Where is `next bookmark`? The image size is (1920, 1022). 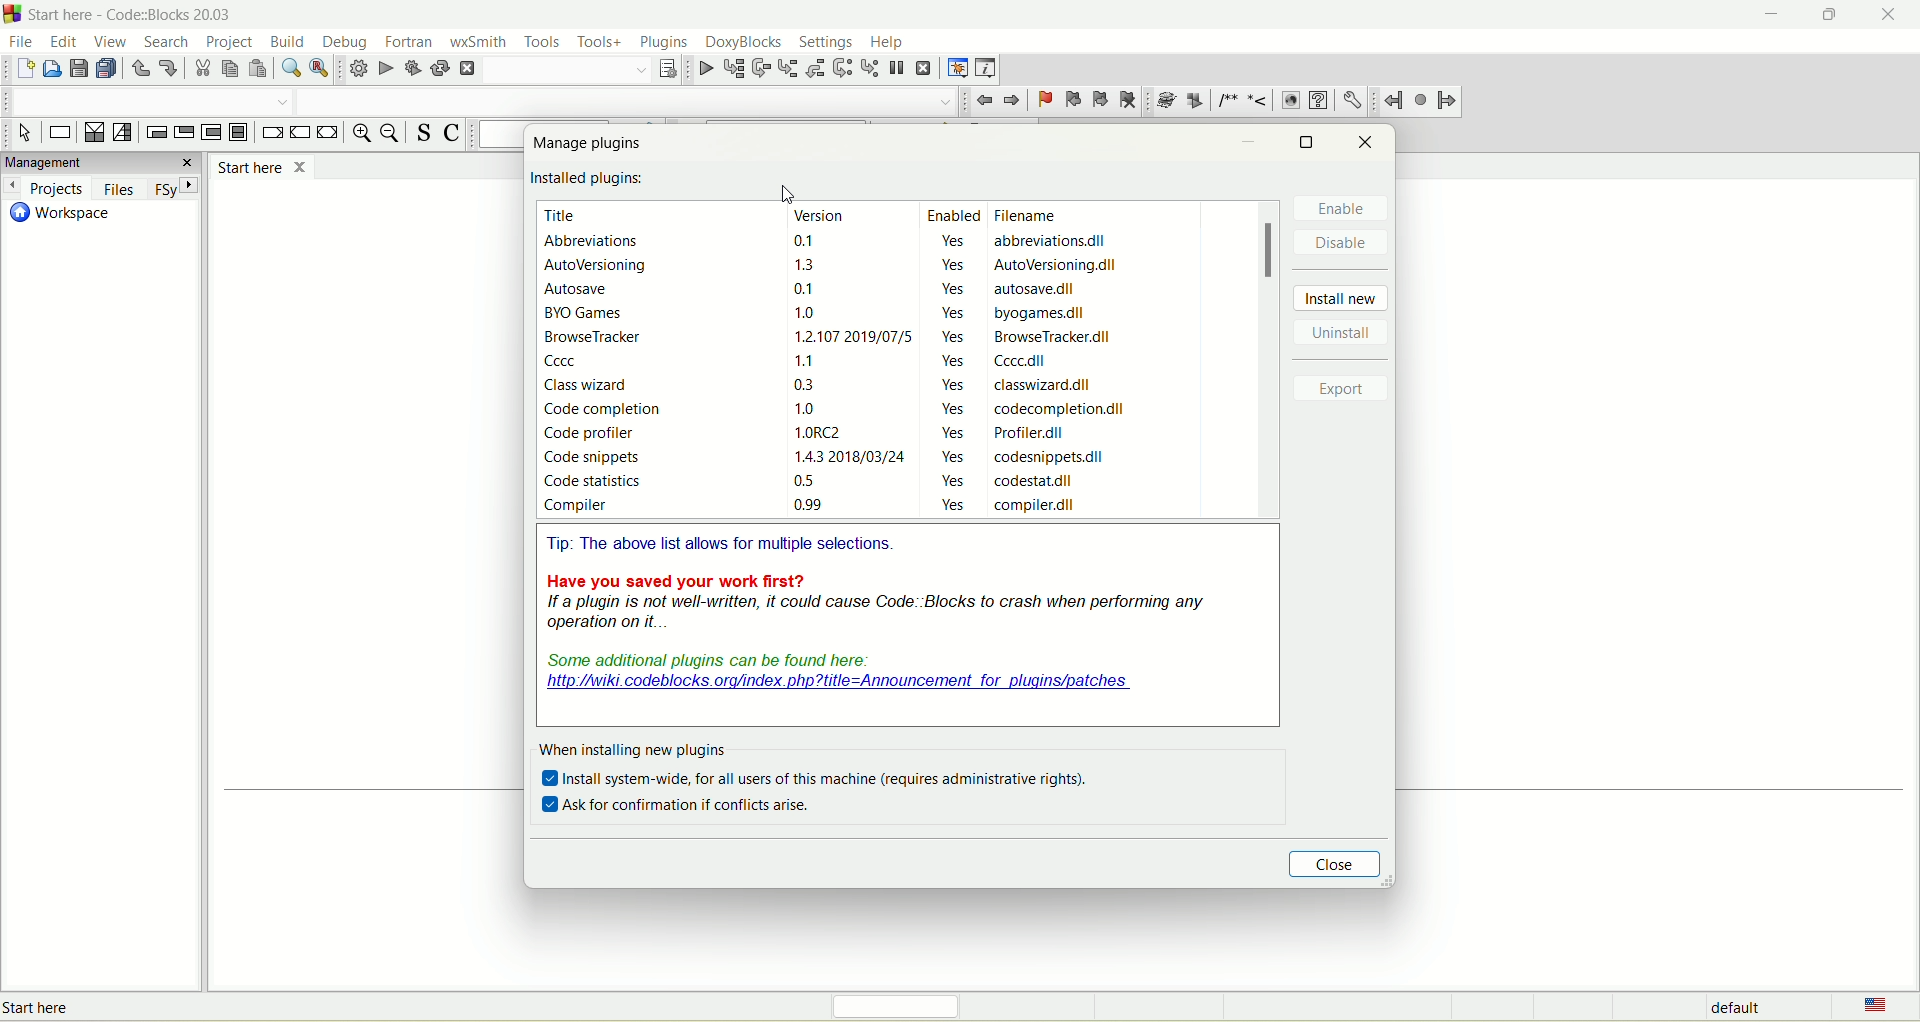
next bookmark is located at coordinates (1099, 97).